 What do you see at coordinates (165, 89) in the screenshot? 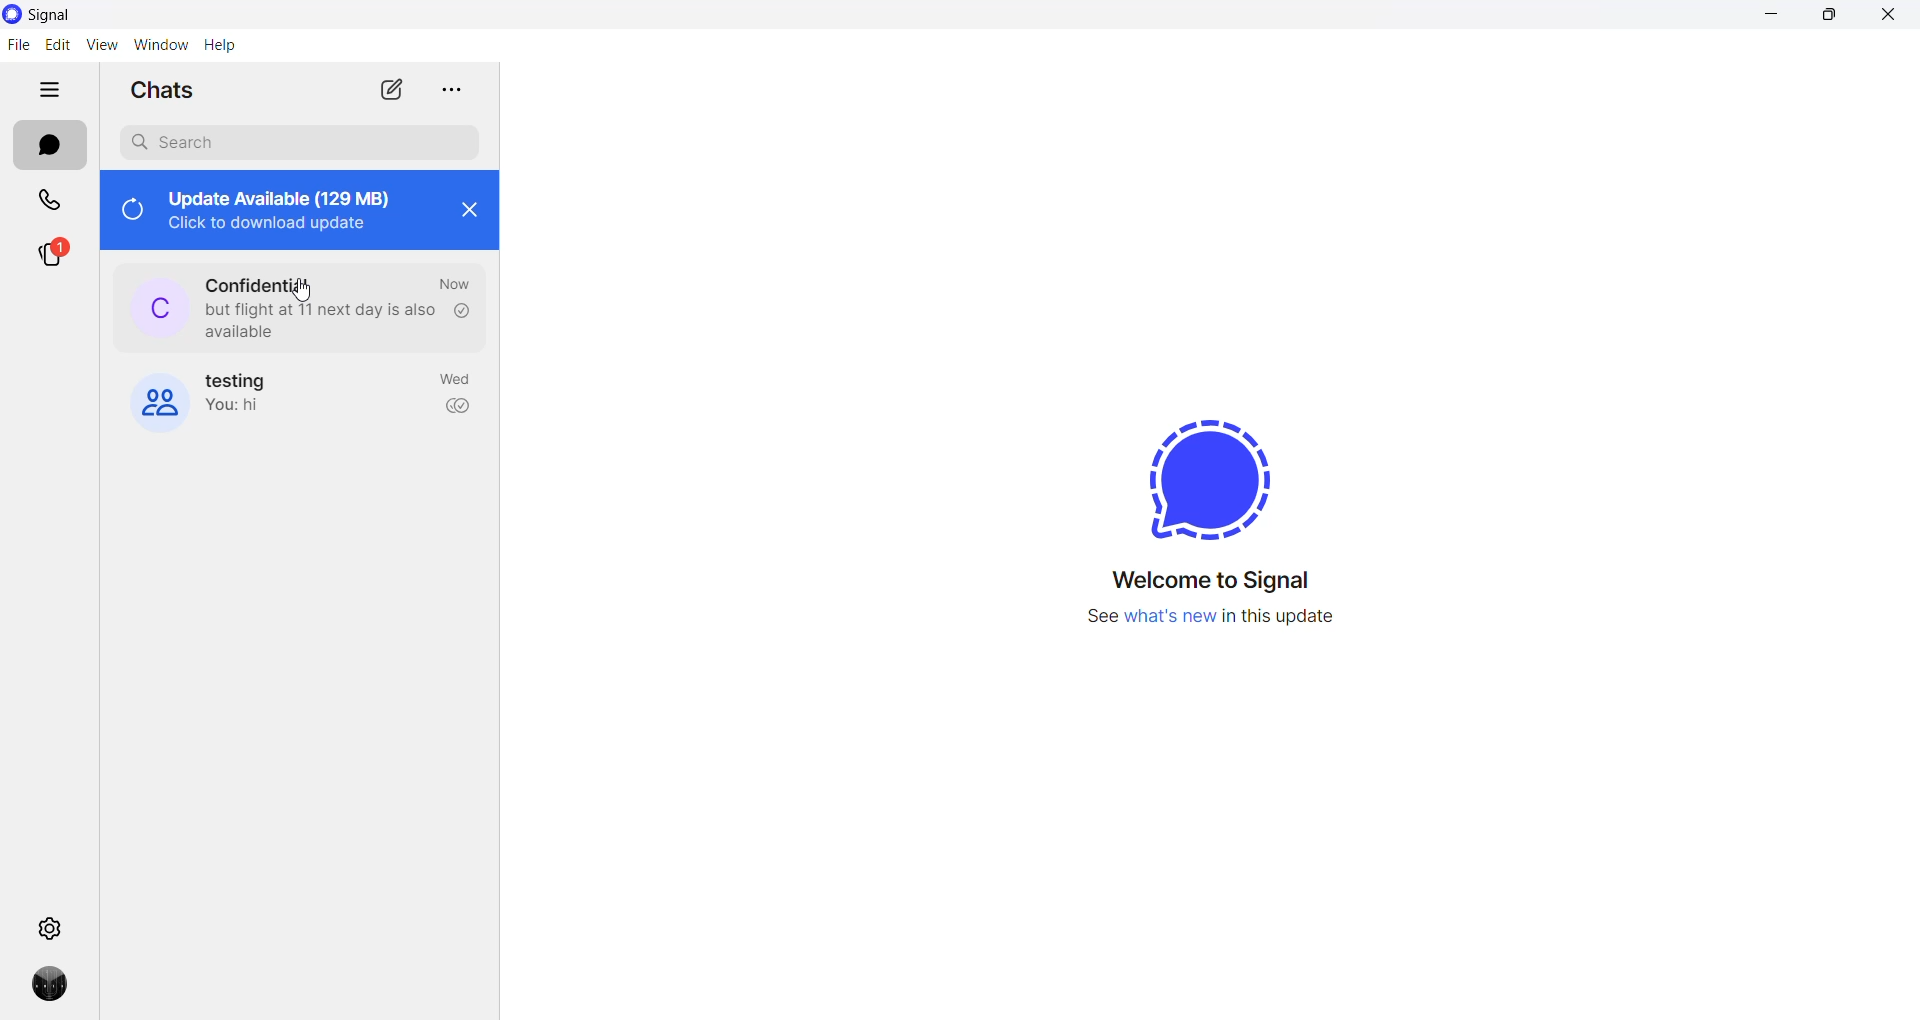
I see `chats heading` at bounding box center [165, 89].